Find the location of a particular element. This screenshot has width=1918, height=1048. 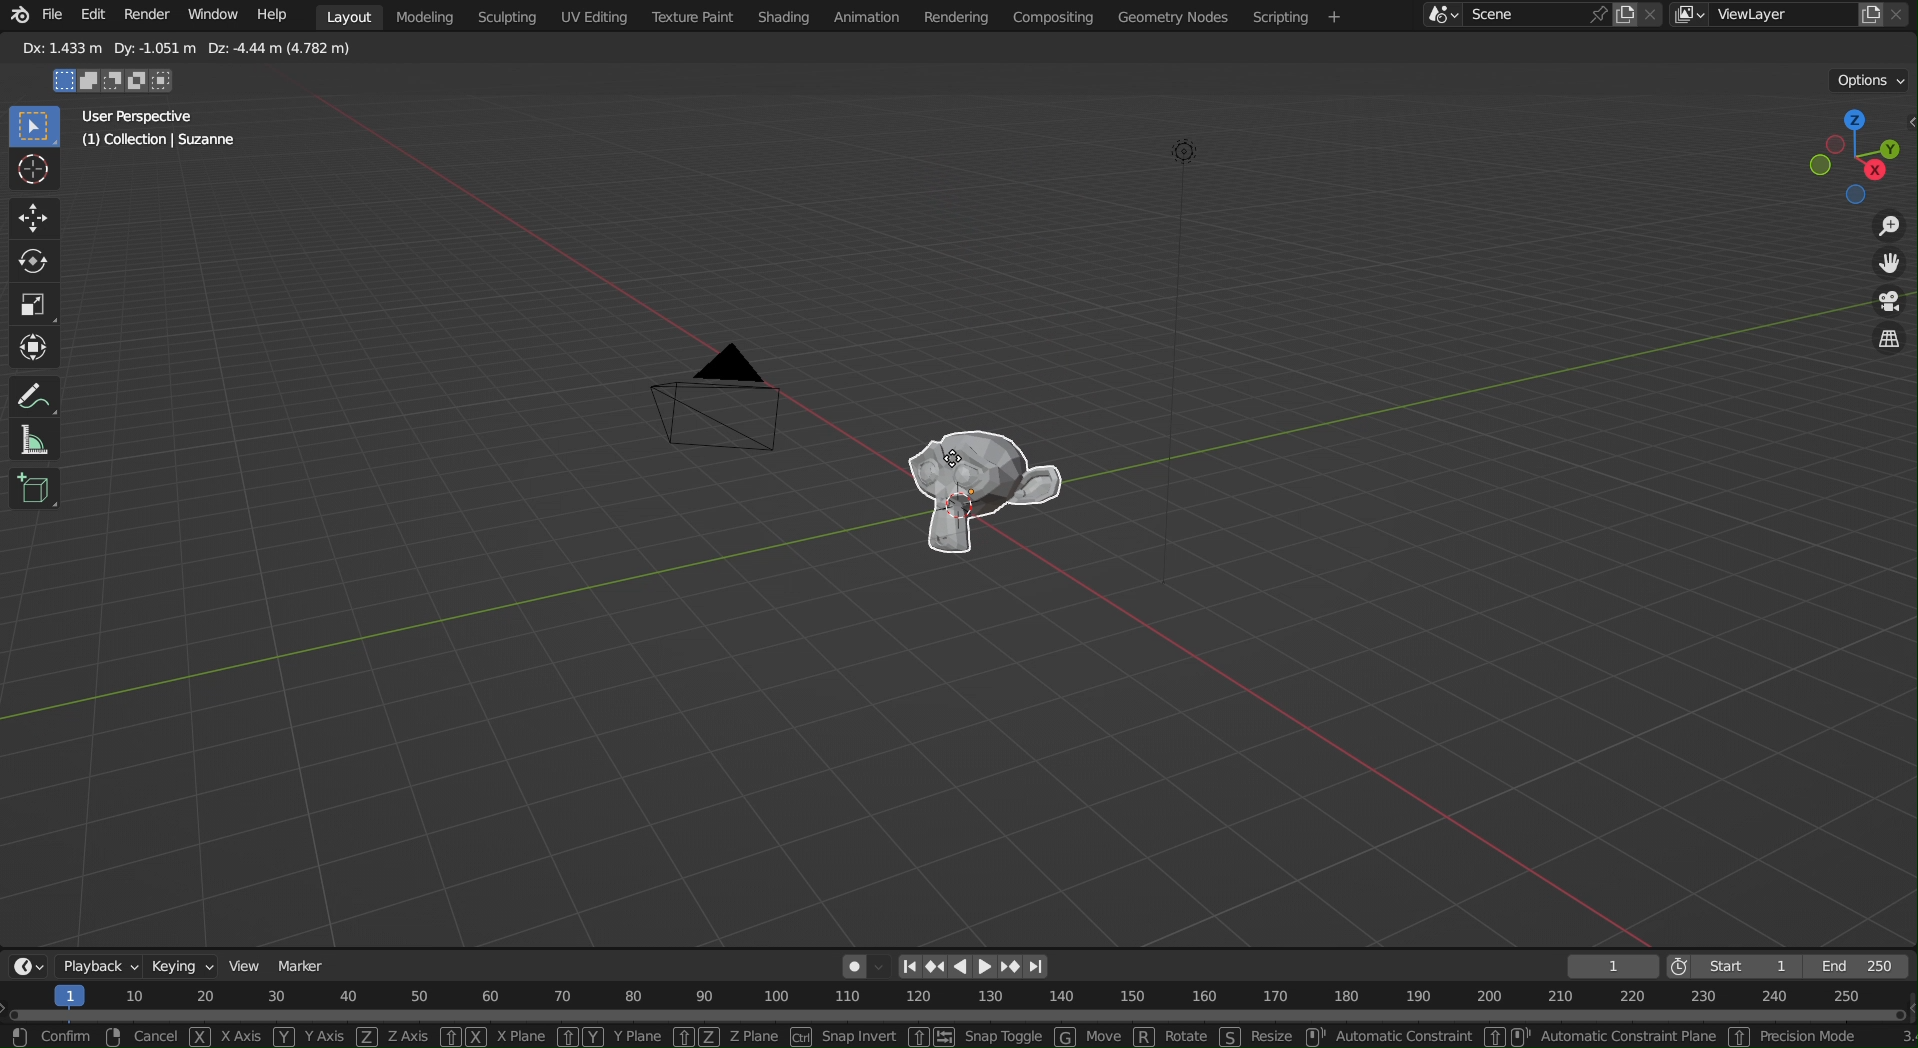

Keying is located at coordinates (184, 968).